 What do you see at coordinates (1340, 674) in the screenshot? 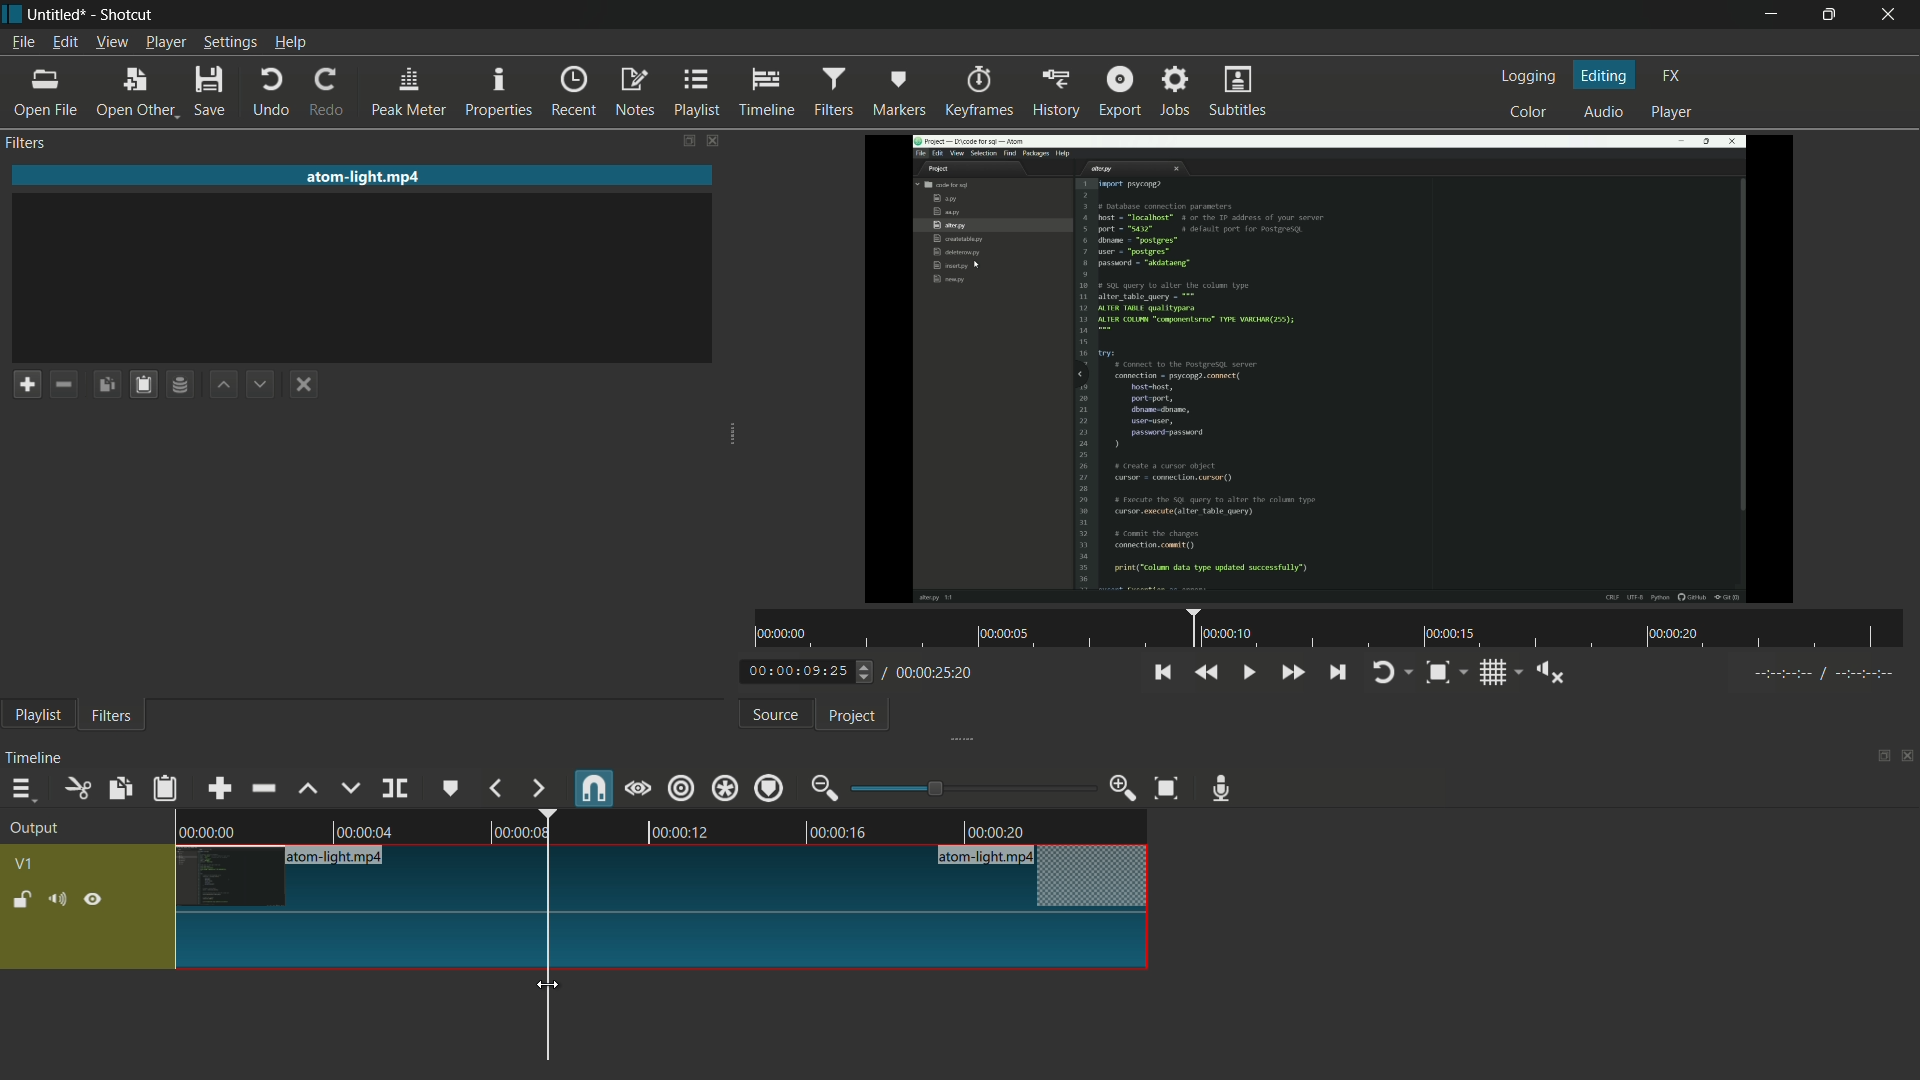
I see `skip to the next point` at bounding box center [1340, 674].